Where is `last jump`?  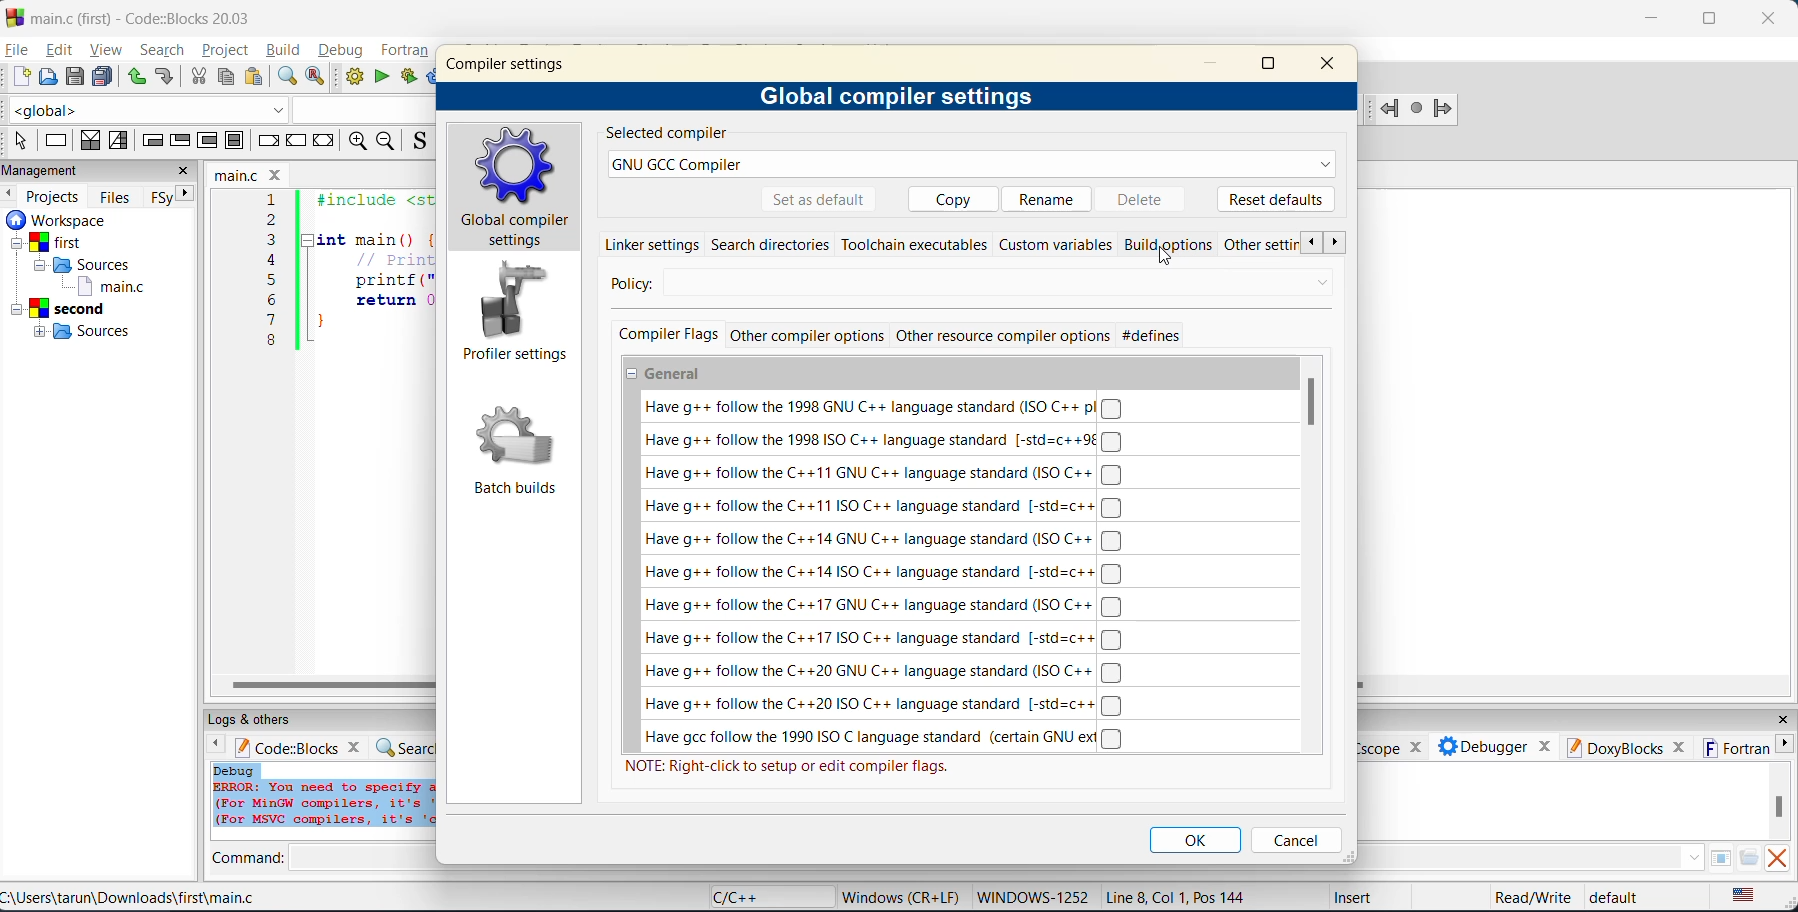
last jump is located at coordinates (1417, 110).